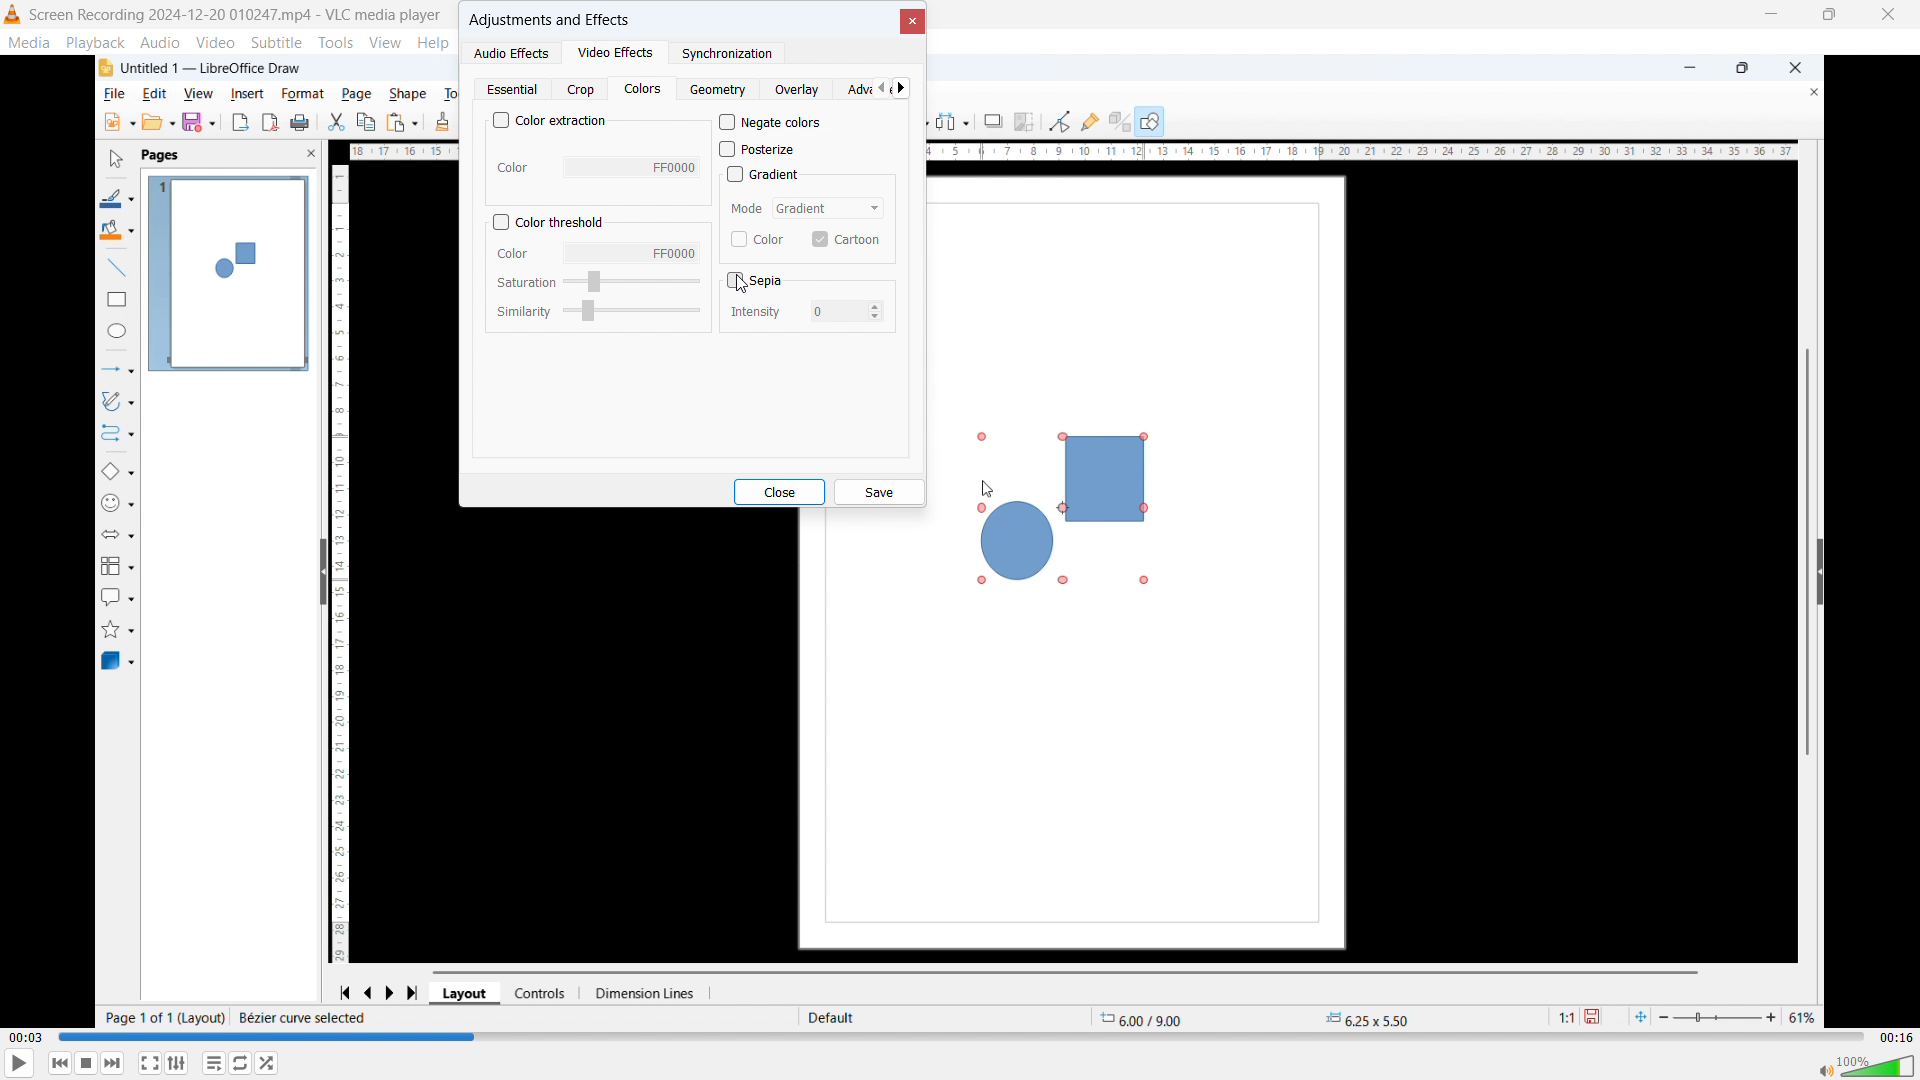  I want to click on Scroll left , so click(880, 88).